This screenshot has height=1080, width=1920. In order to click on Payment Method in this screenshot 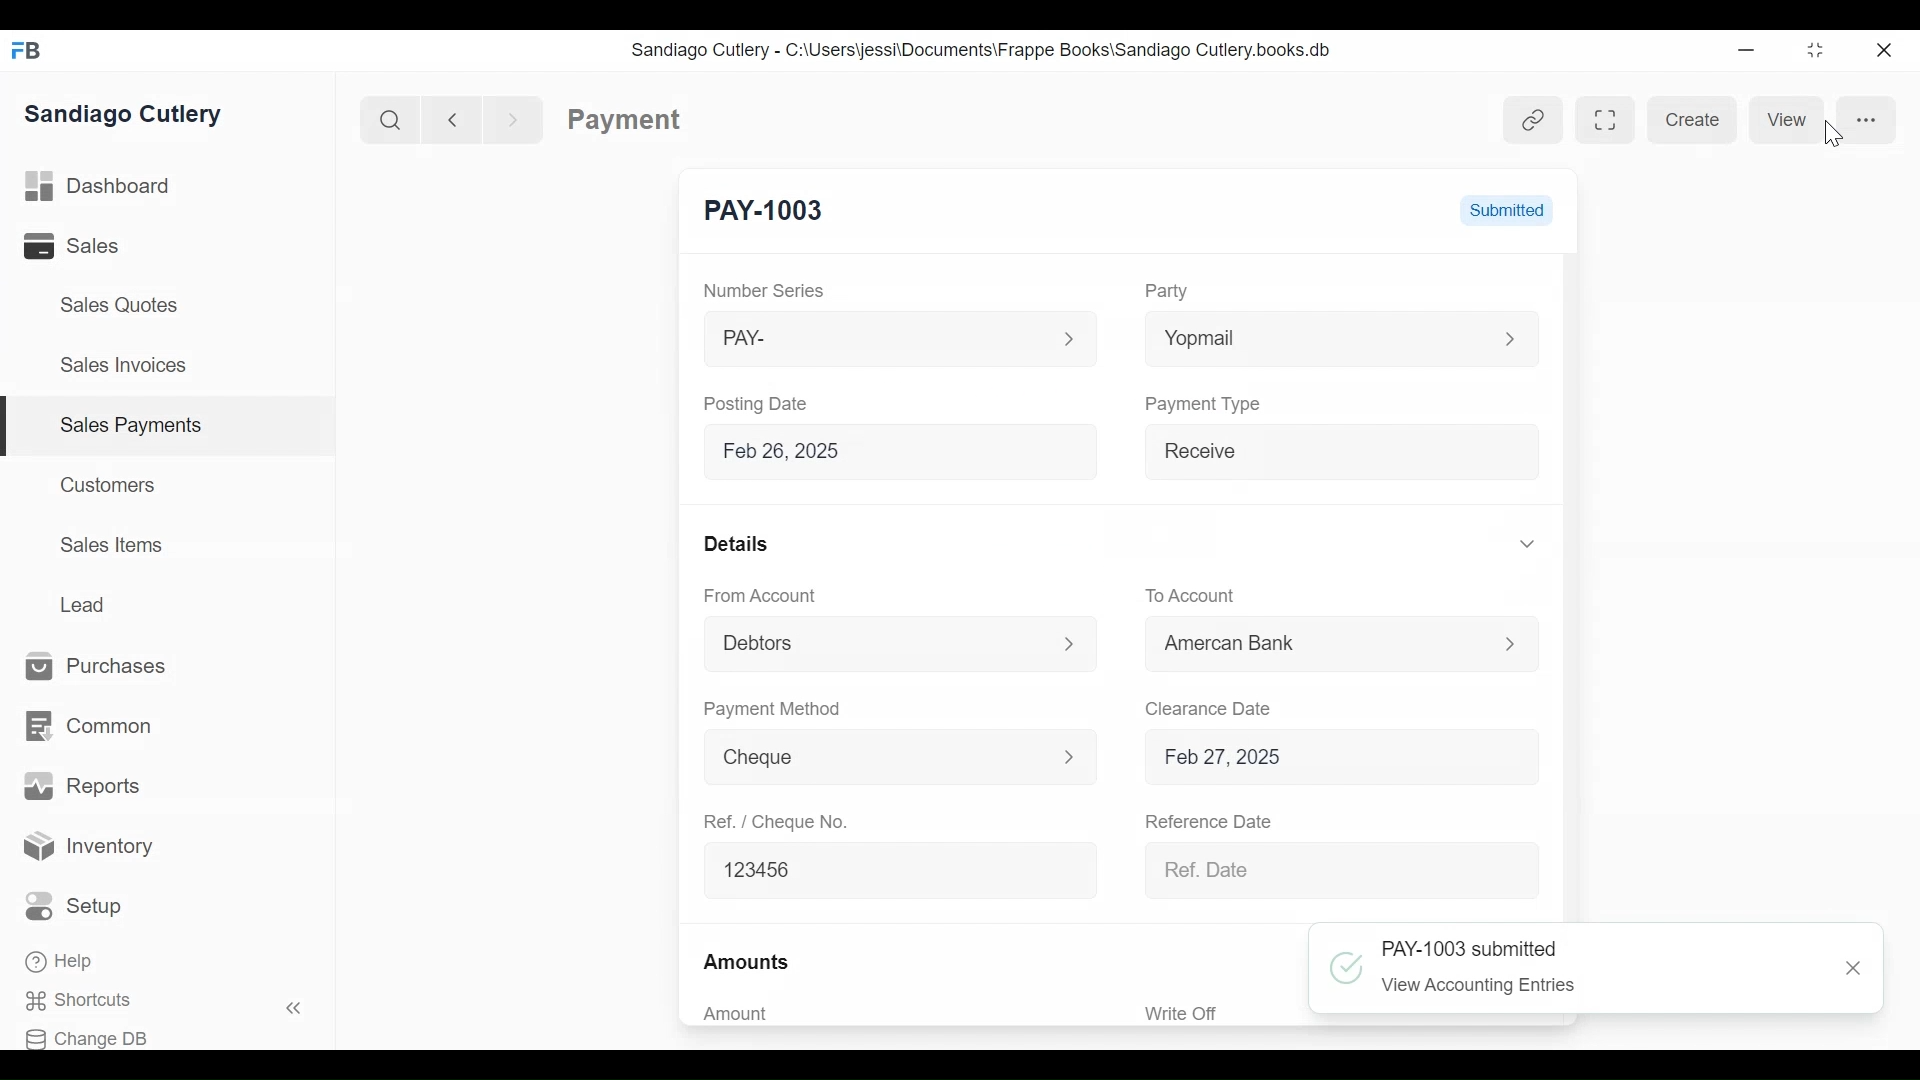, I will do `click(773, 708)`.